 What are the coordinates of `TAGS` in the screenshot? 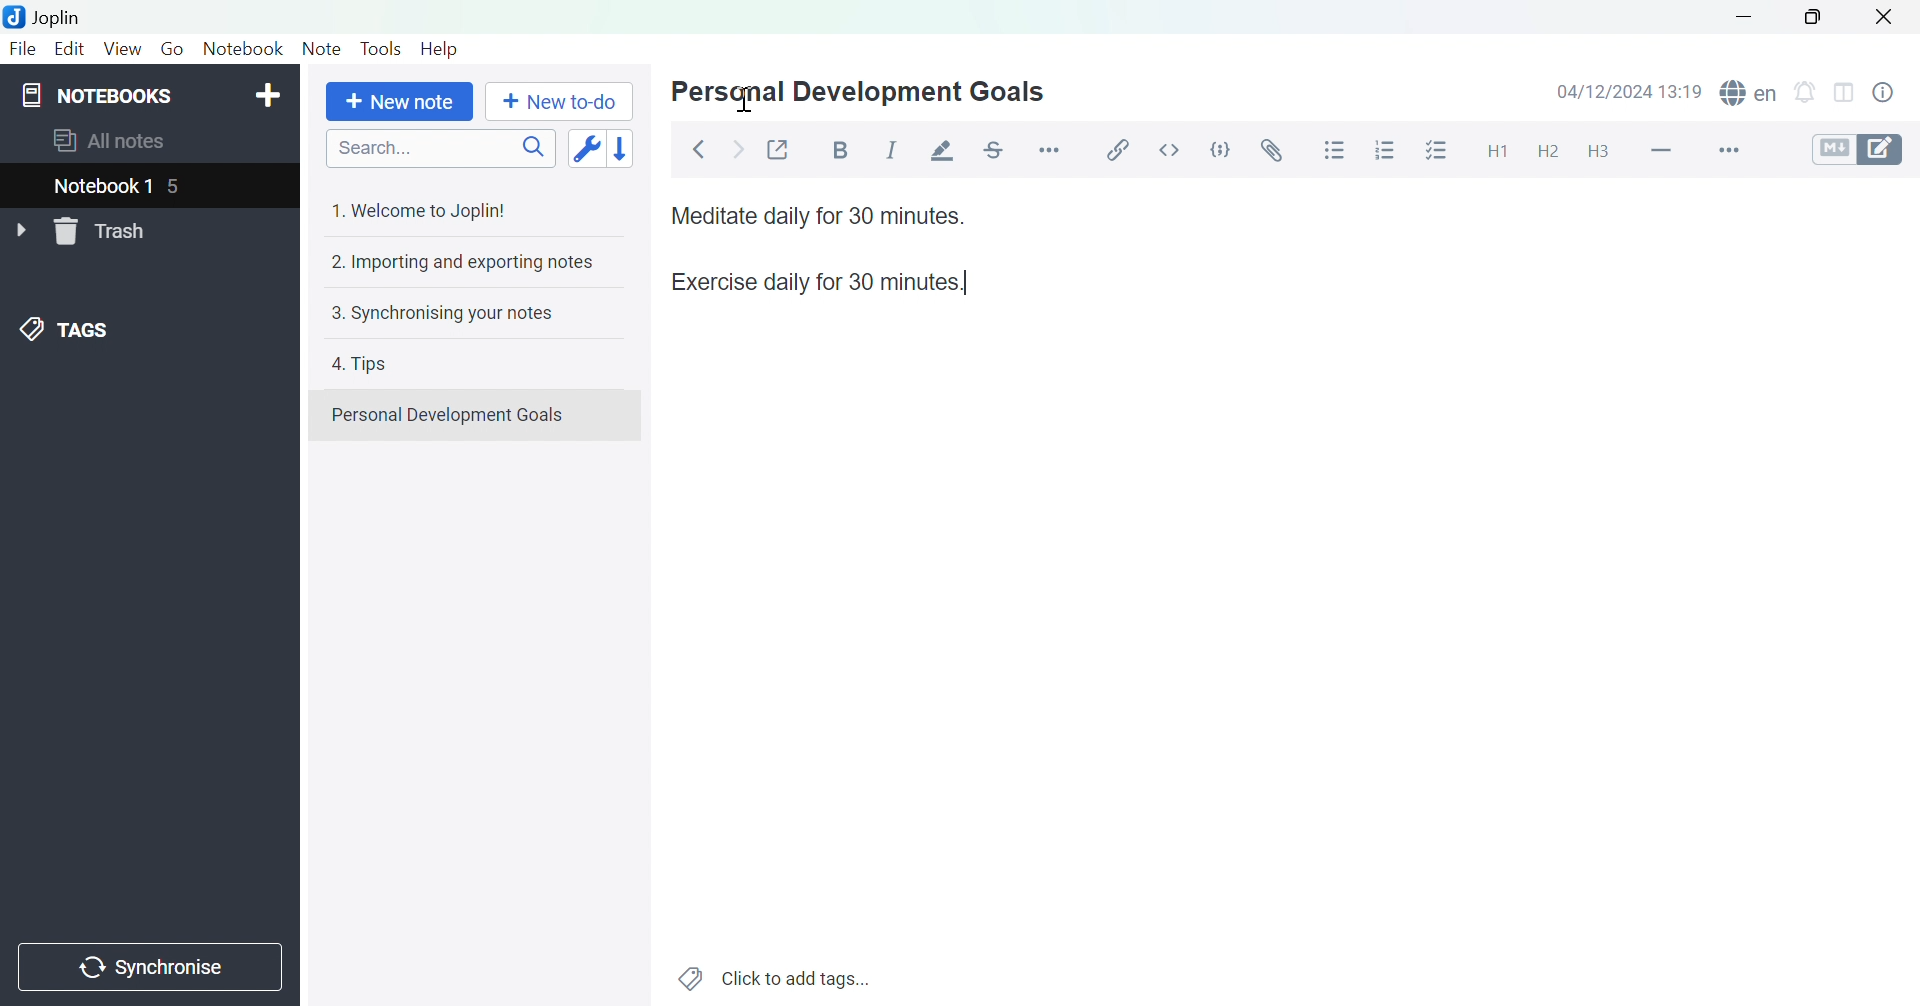 It's located at (69, 328).